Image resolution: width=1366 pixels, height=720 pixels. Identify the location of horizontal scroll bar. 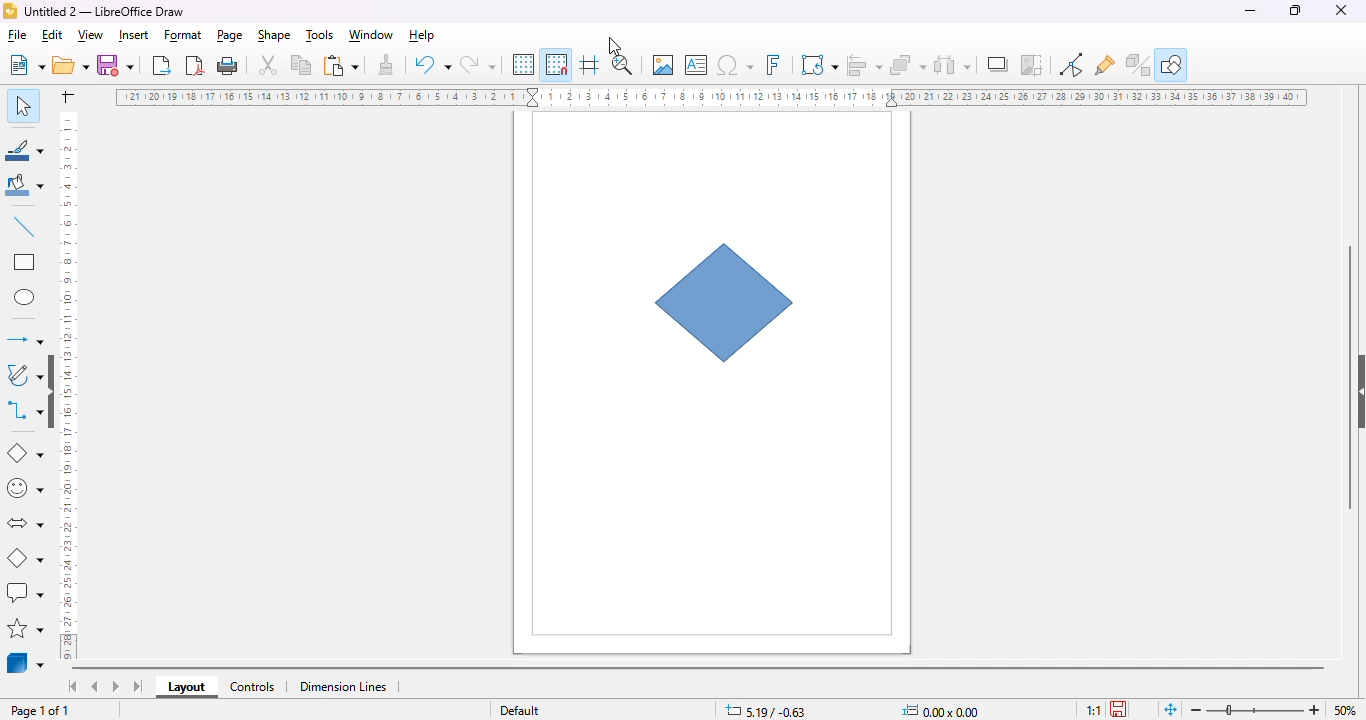
(702, 669).